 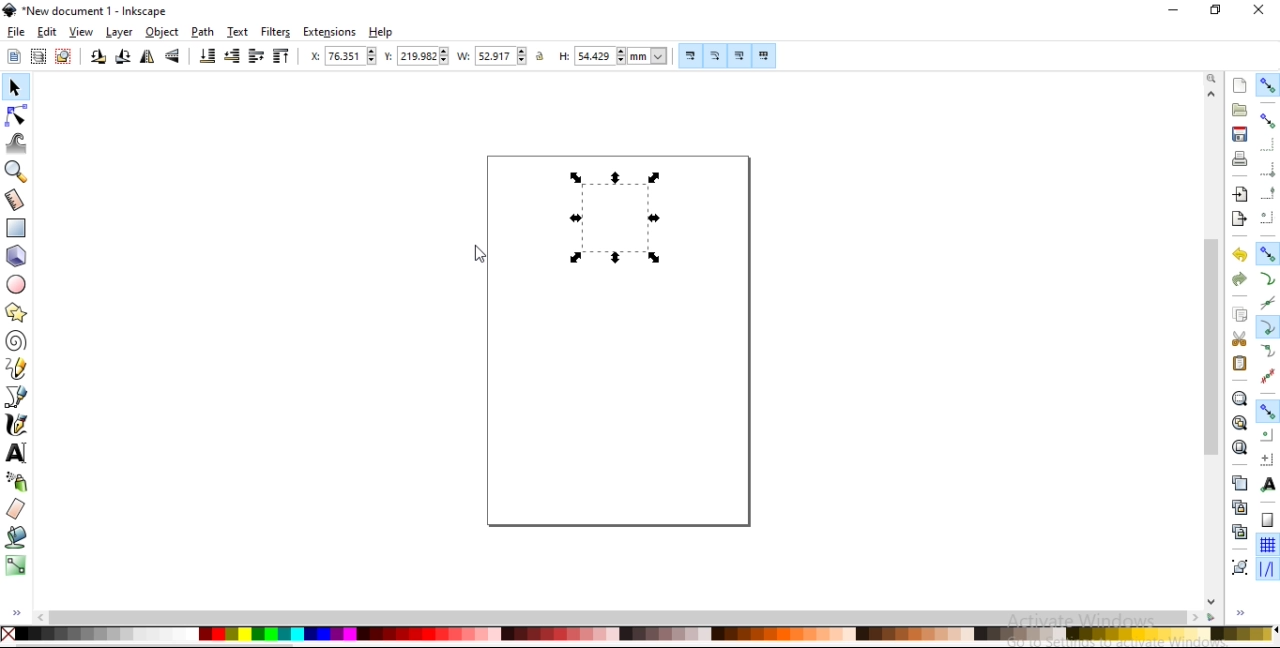 I want to click on create stars and polygons, so click(x=18, y=312).